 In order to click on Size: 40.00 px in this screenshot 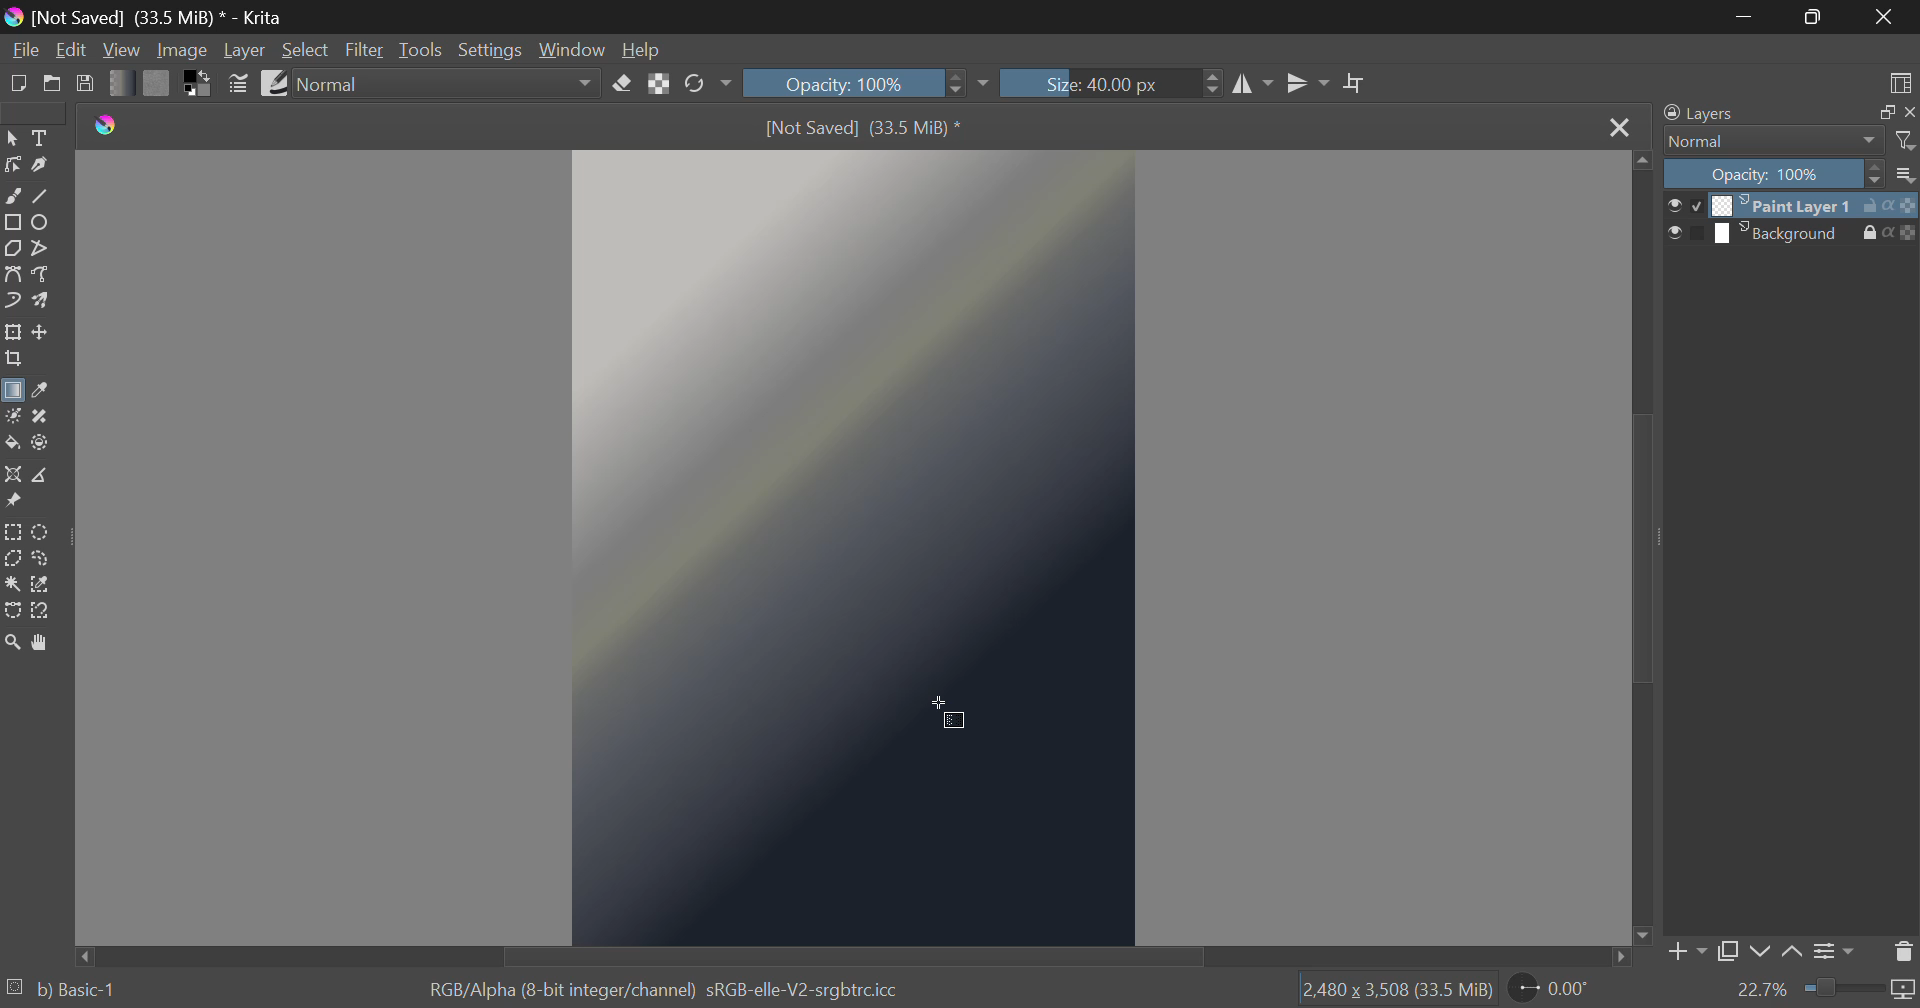, I will do `click(1112, 81)`.